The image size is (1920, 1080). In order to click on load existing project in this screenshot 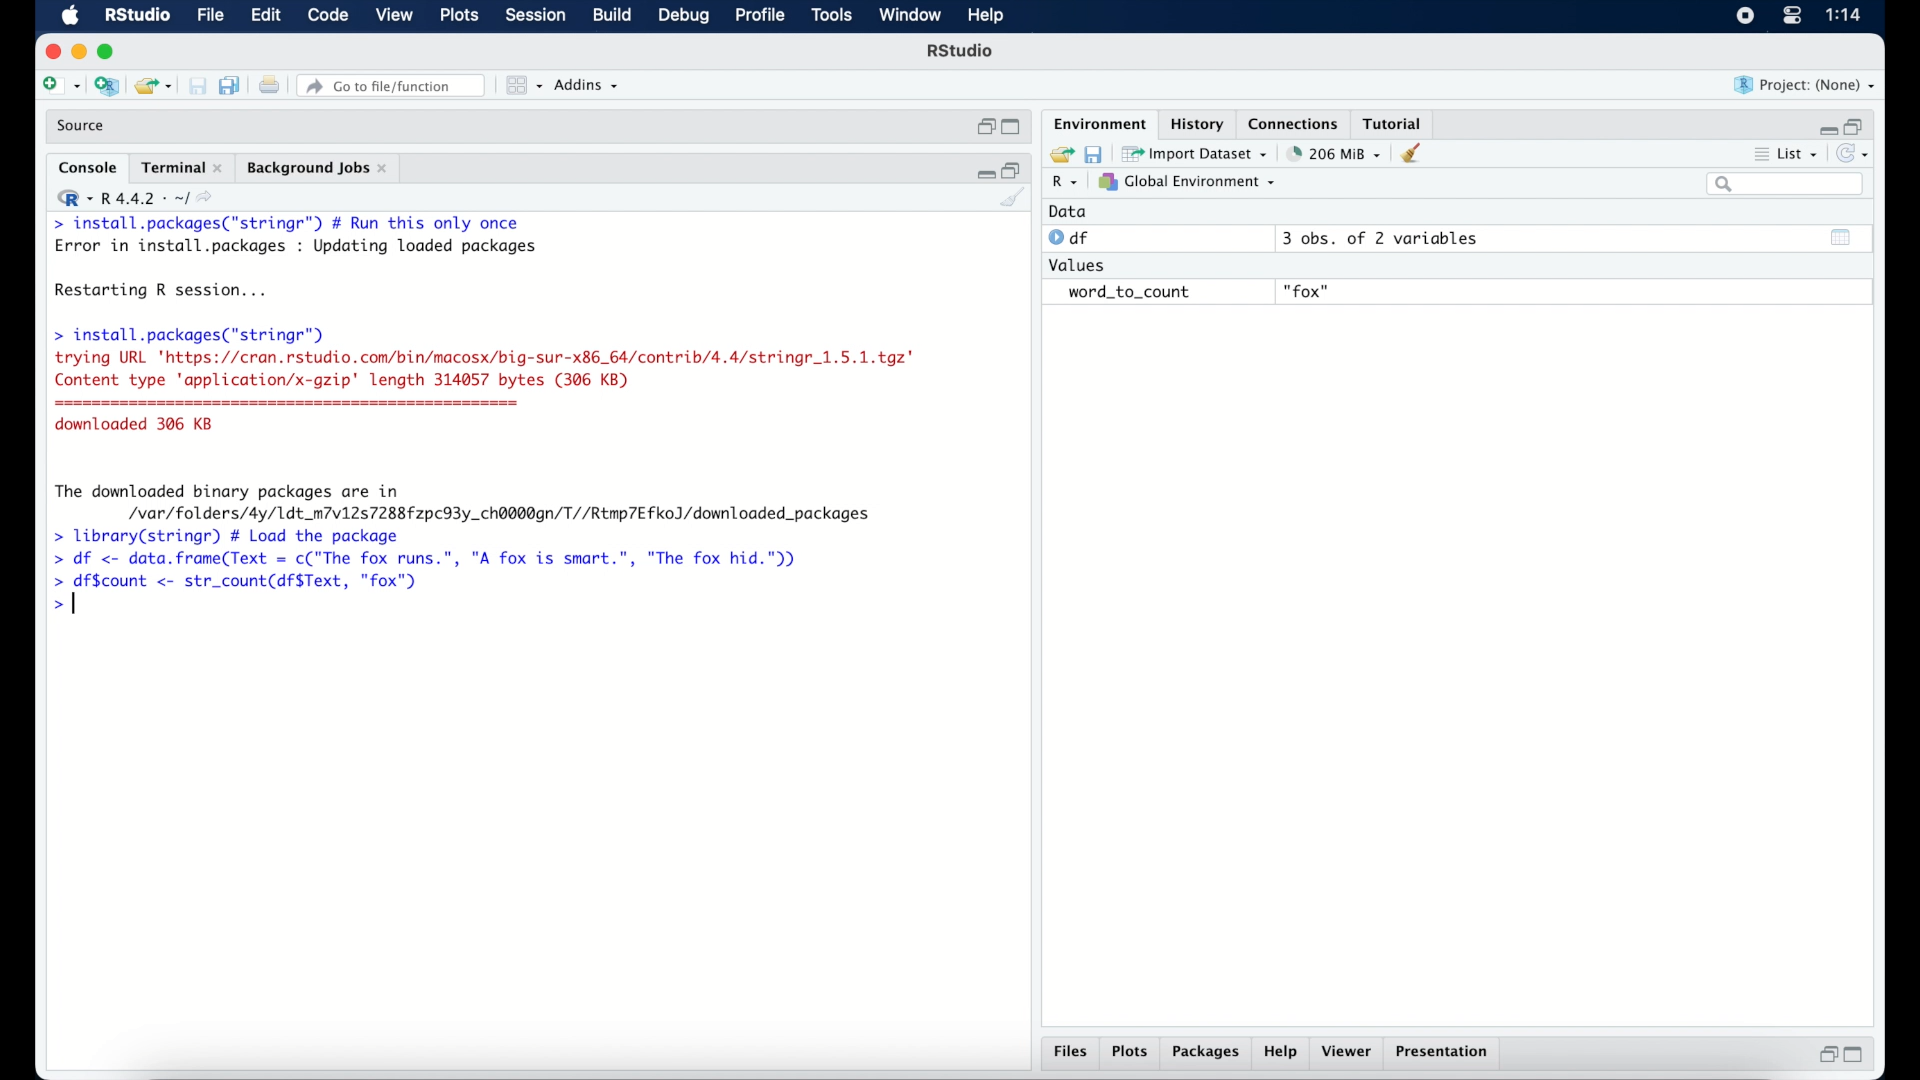, I will do `click(157, 87)`.